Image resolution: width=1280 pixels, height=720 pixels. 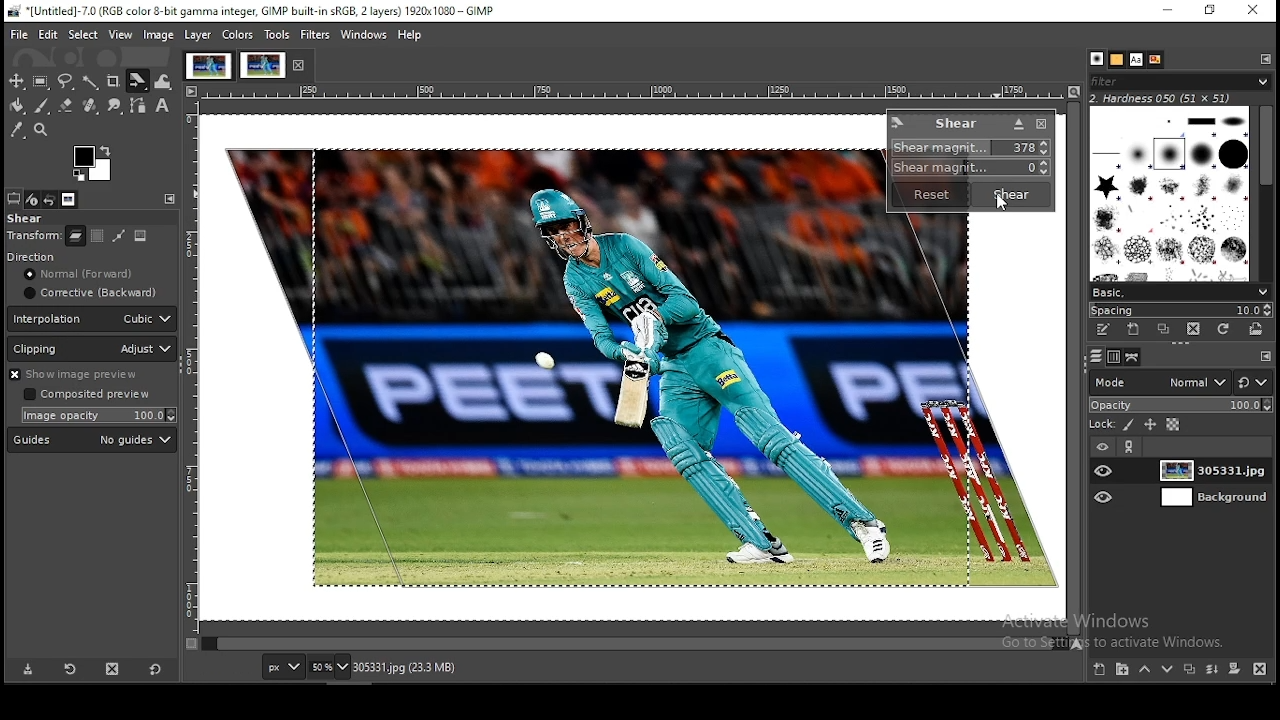 I want to click on restore tool preset, so click(x=69, y=669).